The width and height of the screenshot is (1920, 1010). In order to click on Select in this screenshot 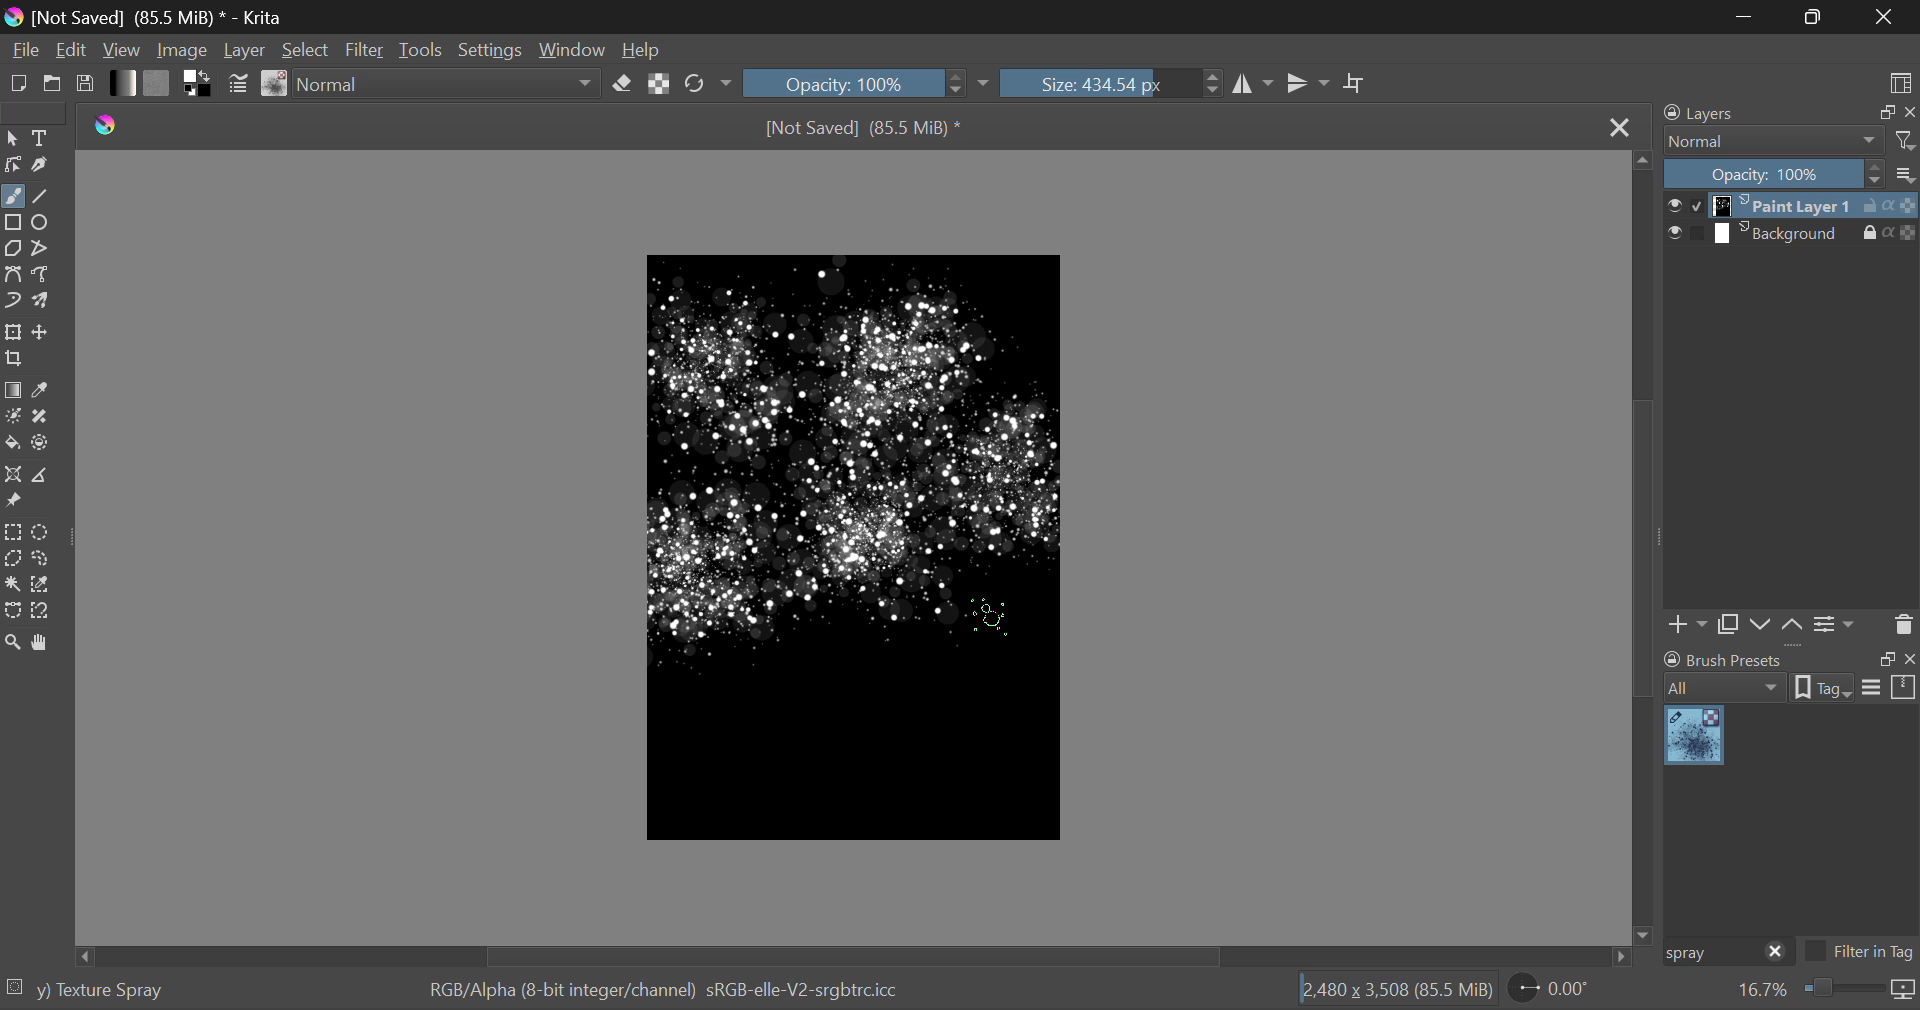, I will do `click(306, 49)`.